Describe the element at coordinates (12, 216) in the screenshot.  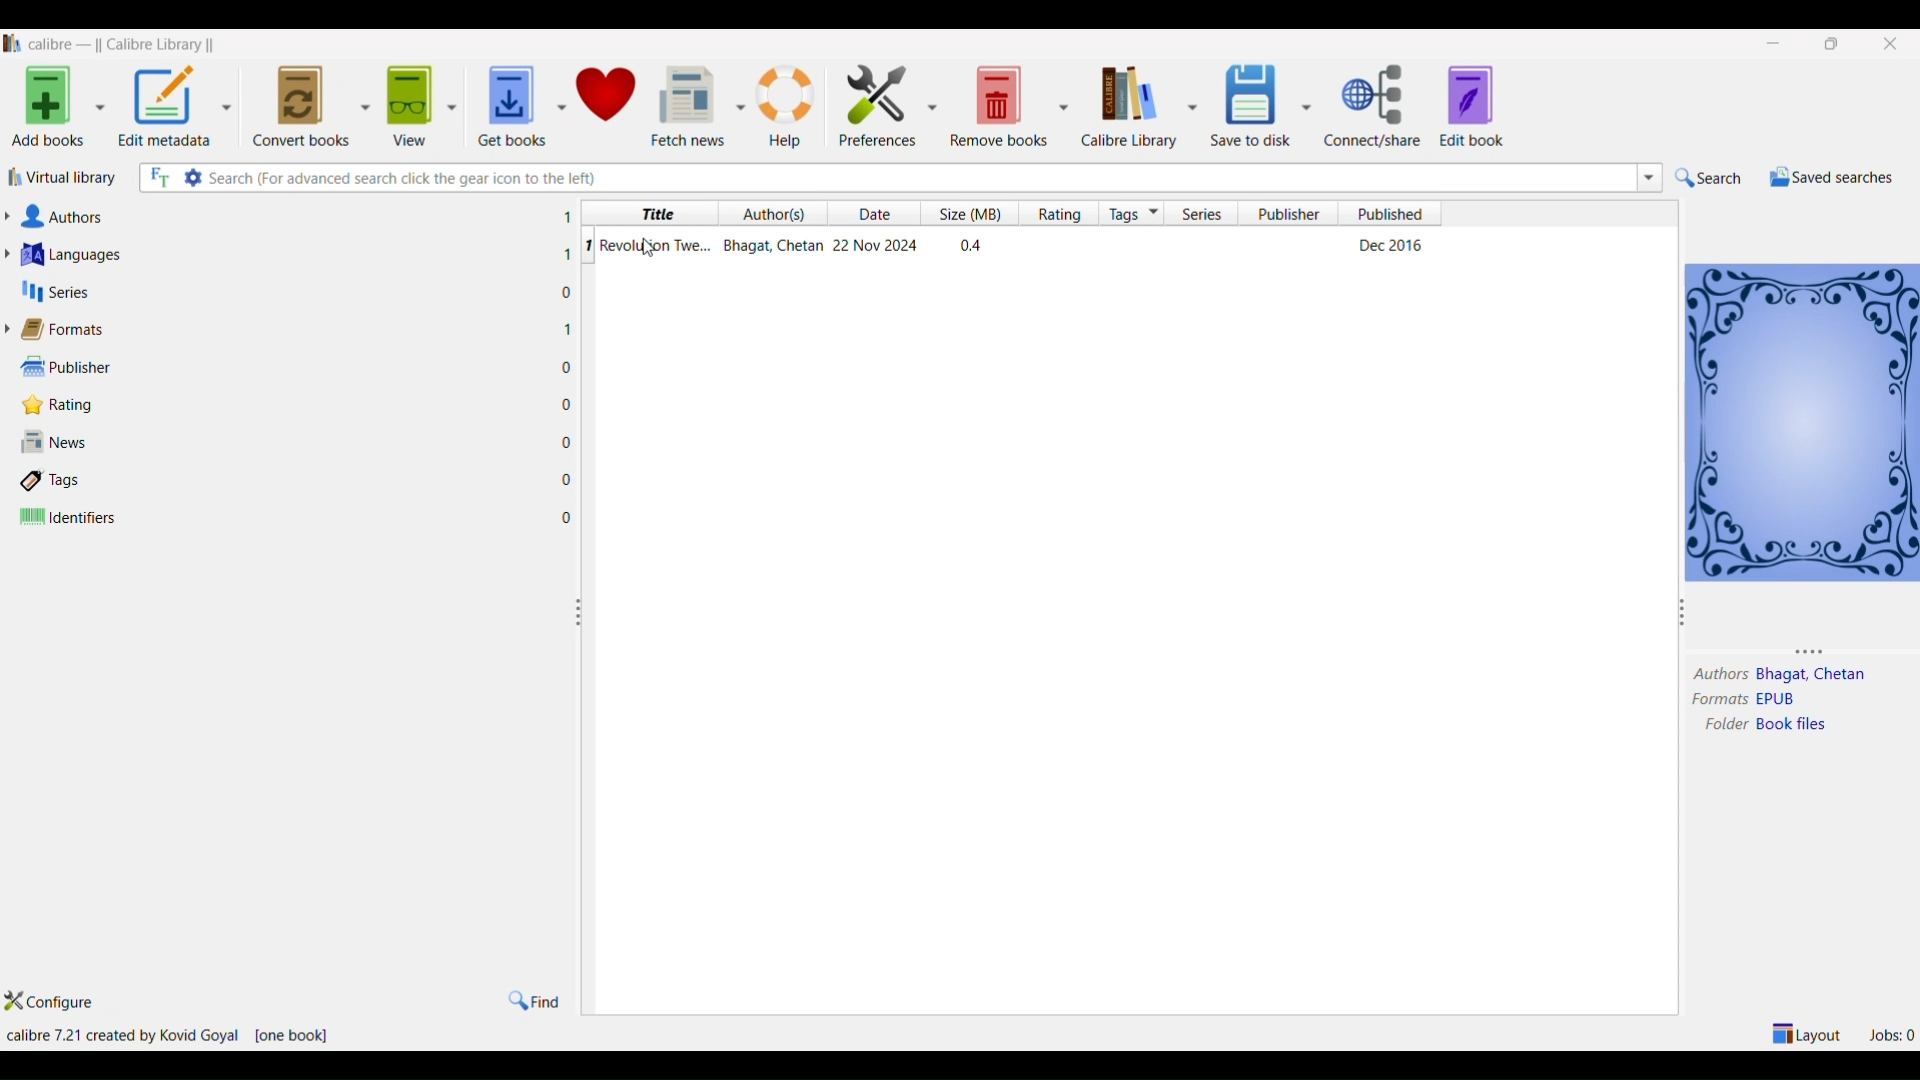
I see `view all authors dropdown button` at that location.